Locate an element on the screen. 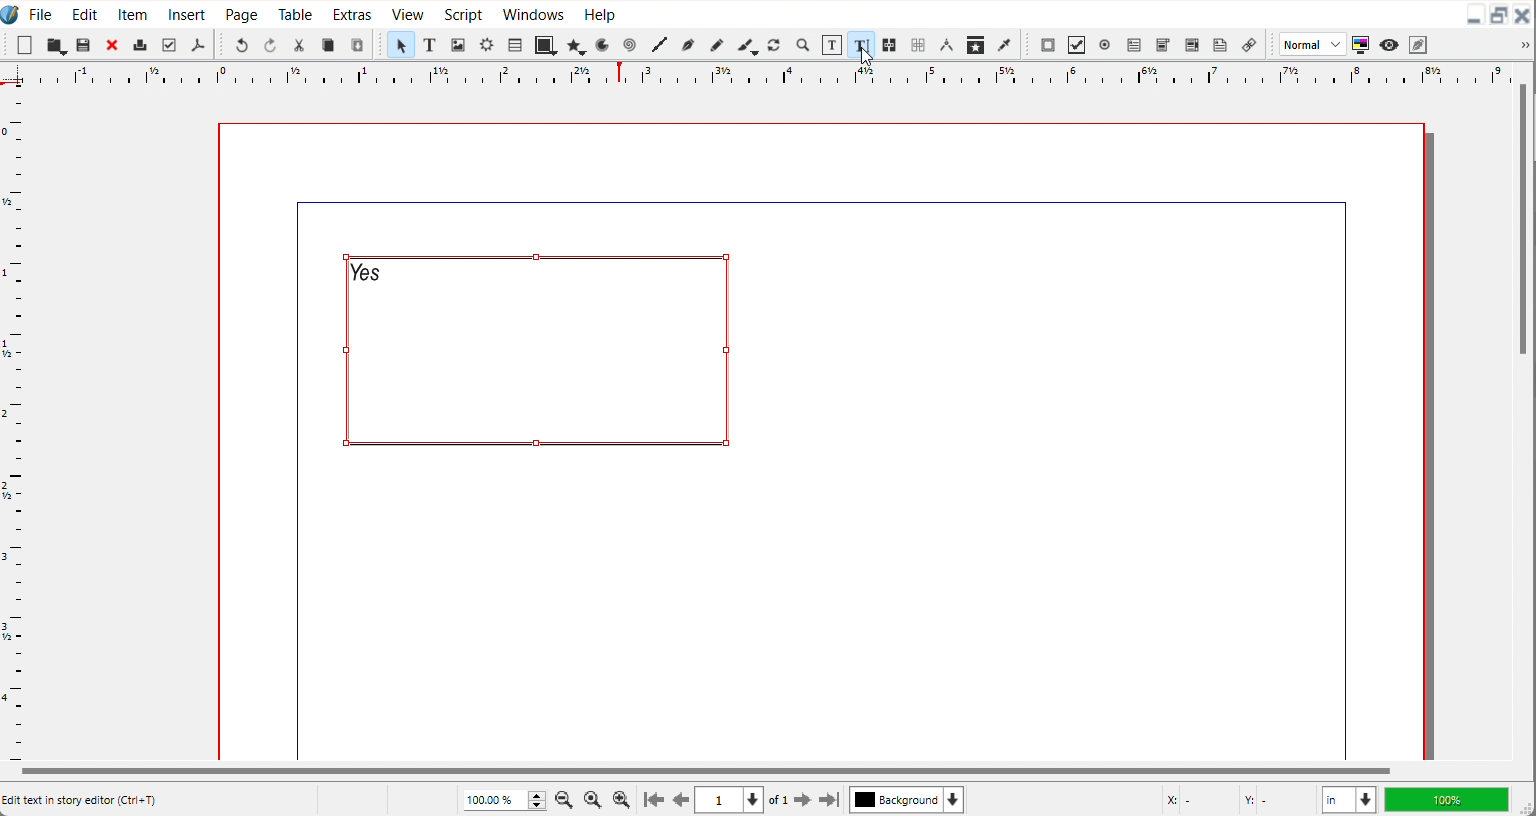  Image preview quality is located at coordinates (1313, 44).